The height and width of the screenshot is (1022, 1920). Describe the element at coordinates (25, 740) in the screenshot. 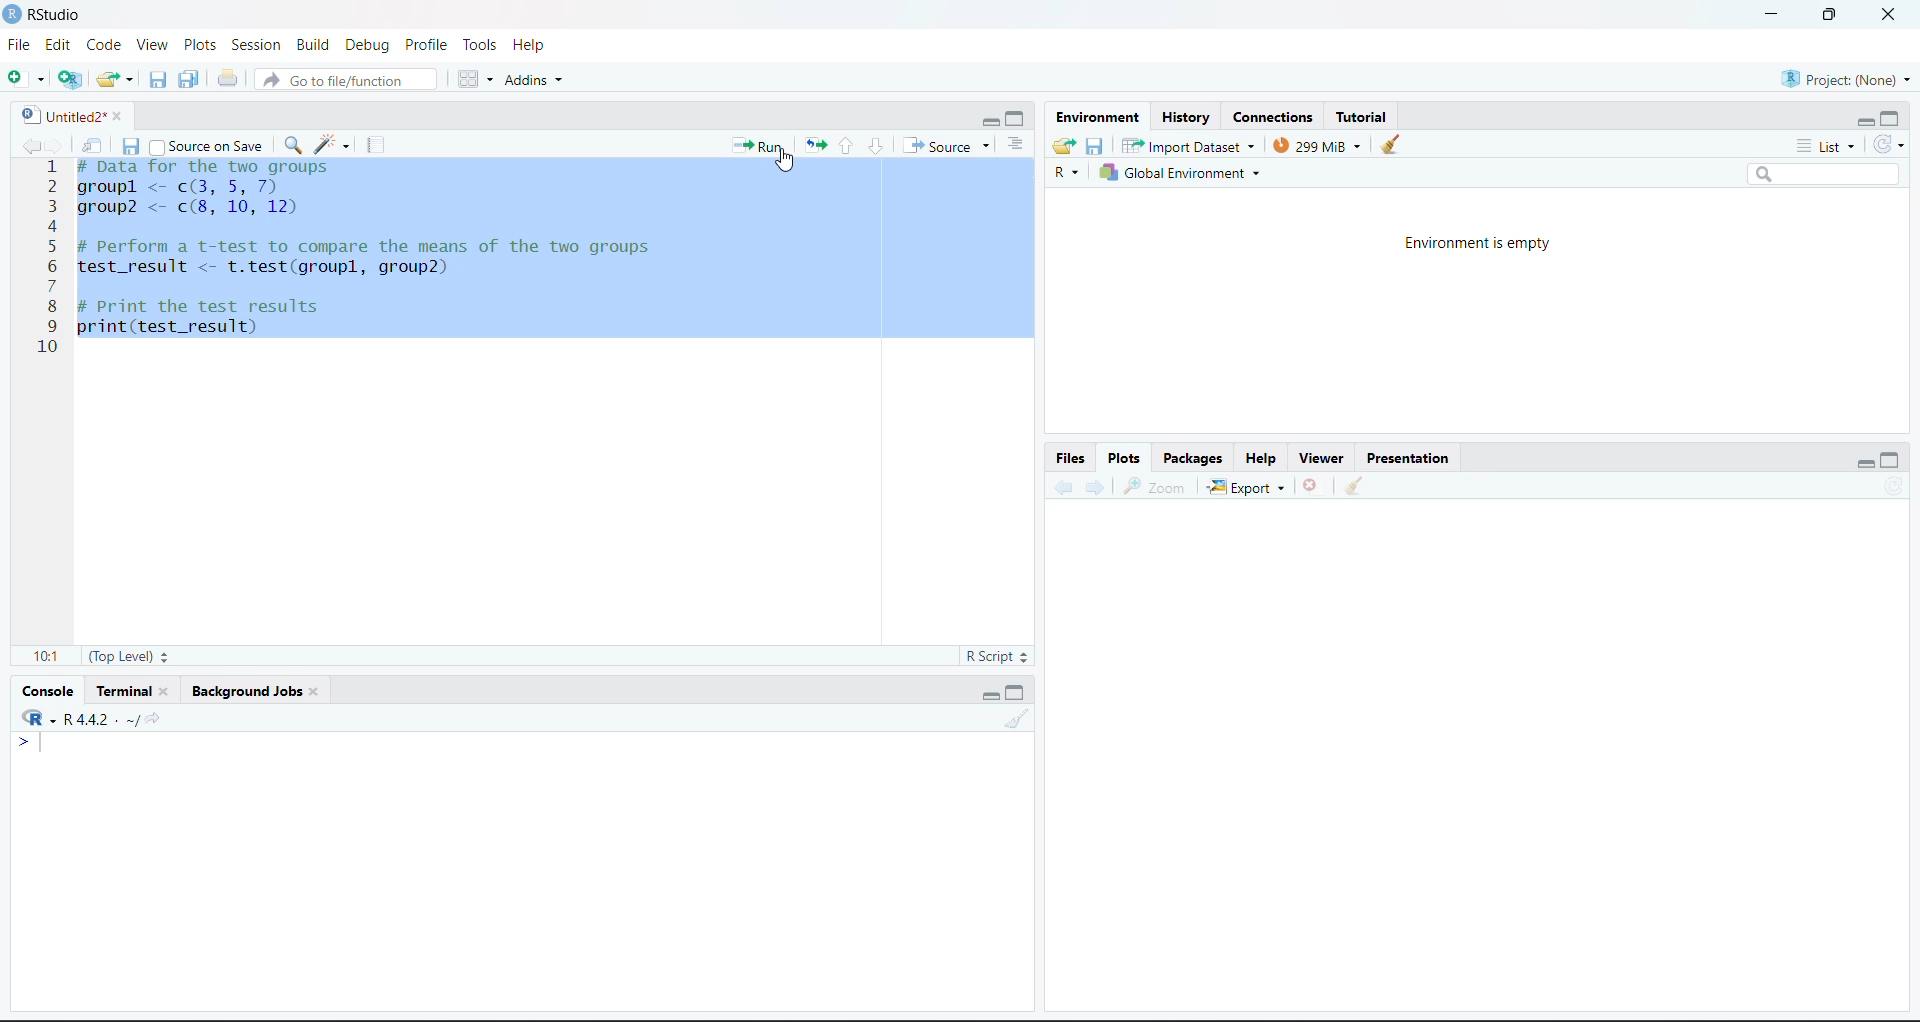

I see `>` at that location.